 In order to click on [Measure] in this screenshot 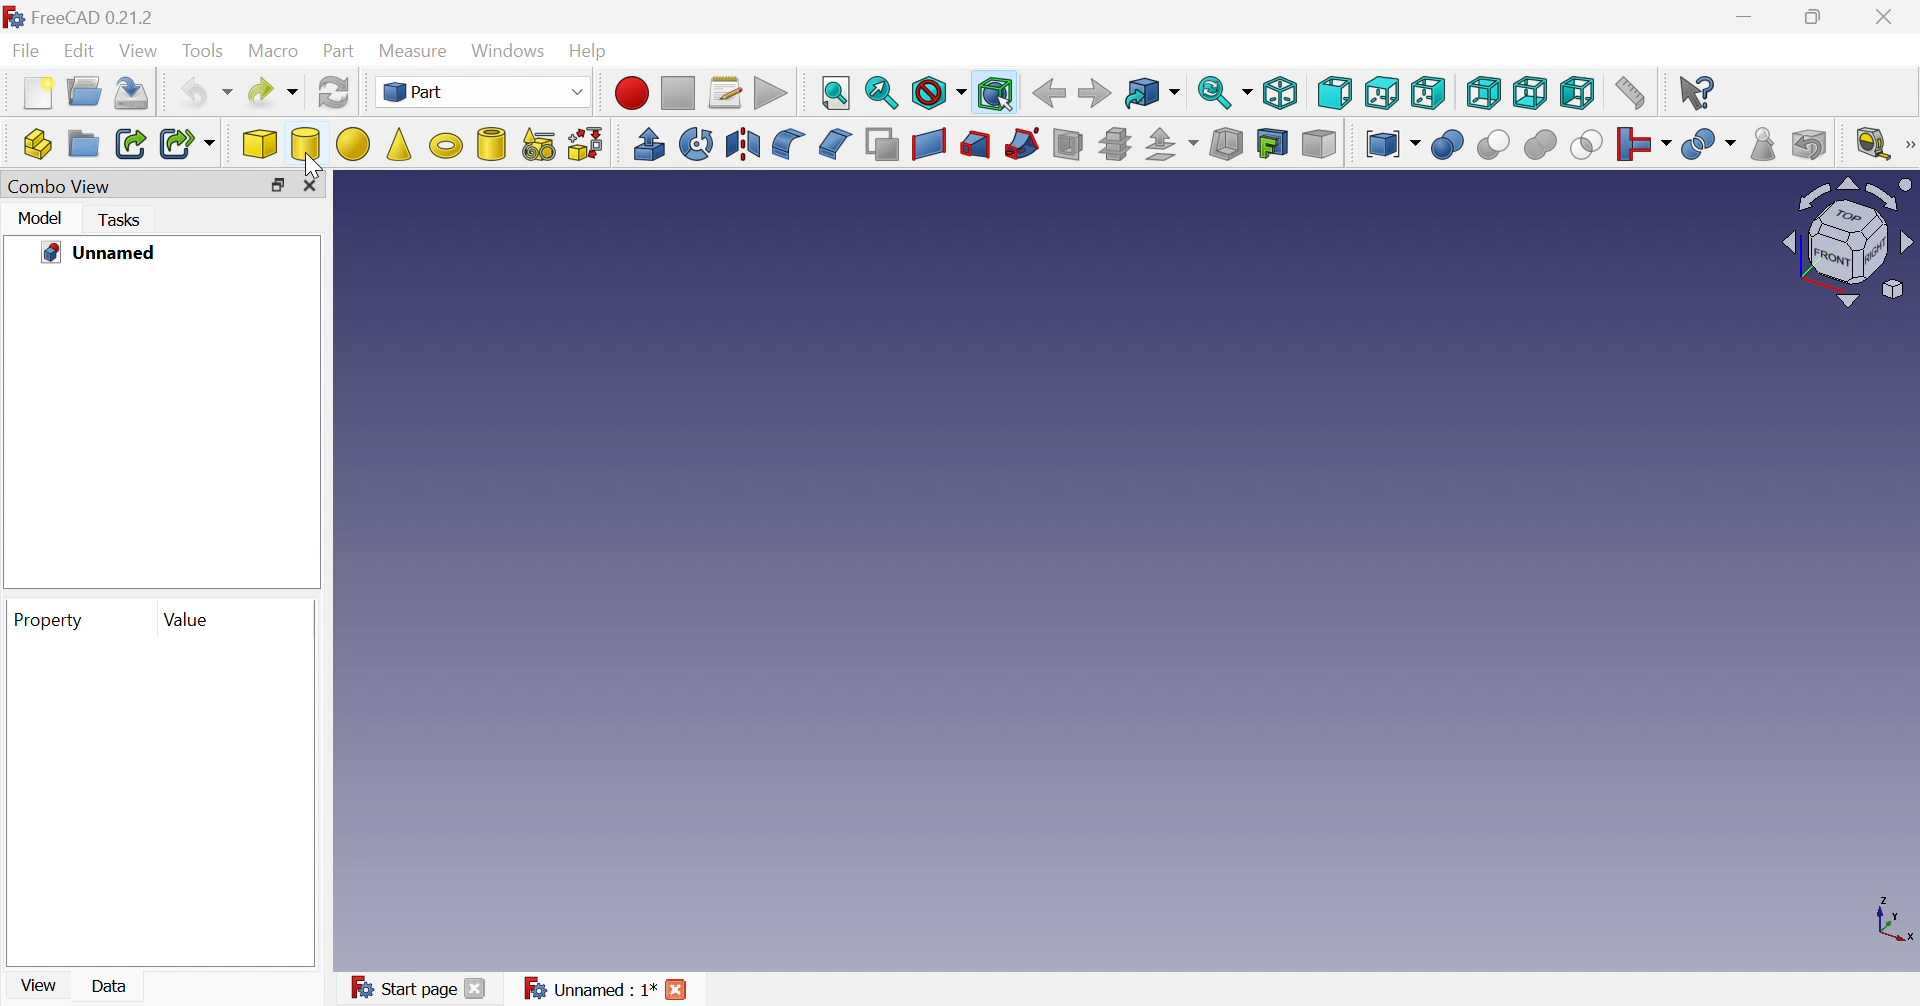, I will do `click(1908, 145)`.